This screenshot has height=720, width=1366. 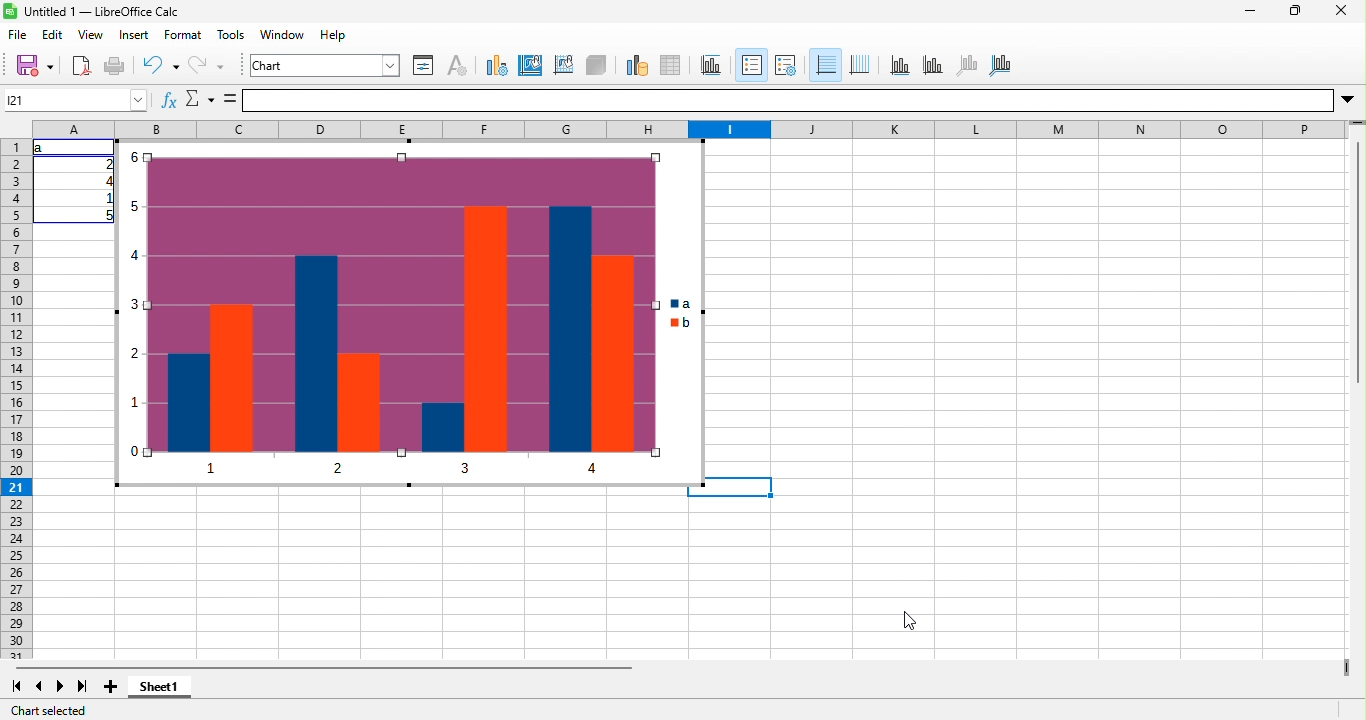 What do you see at coordinates (17, 399) in the screenshot?
I see `rows` at bounding box center [17, 399].